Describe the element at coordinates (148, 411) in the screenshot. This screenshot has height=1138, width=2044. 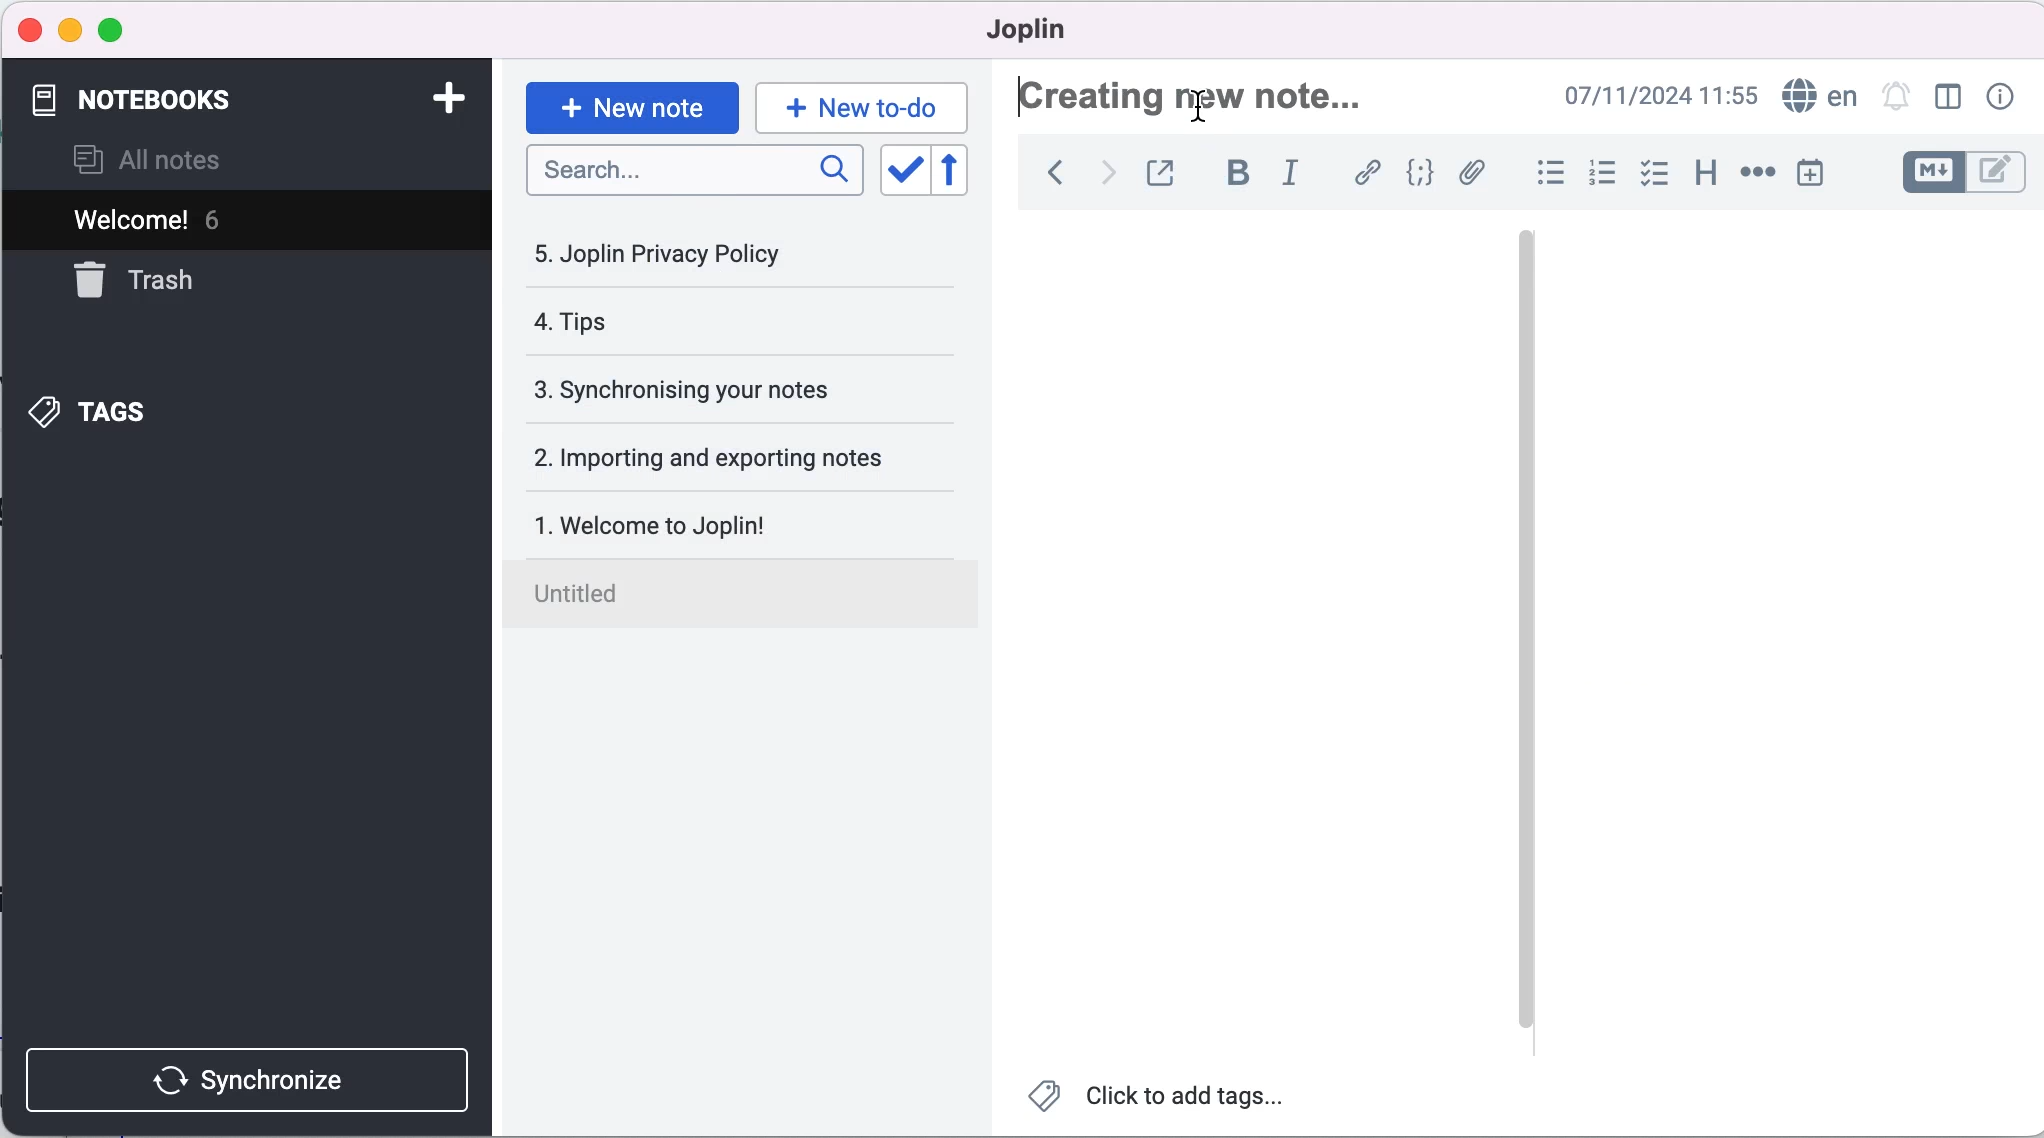
I see `tags` at that location.